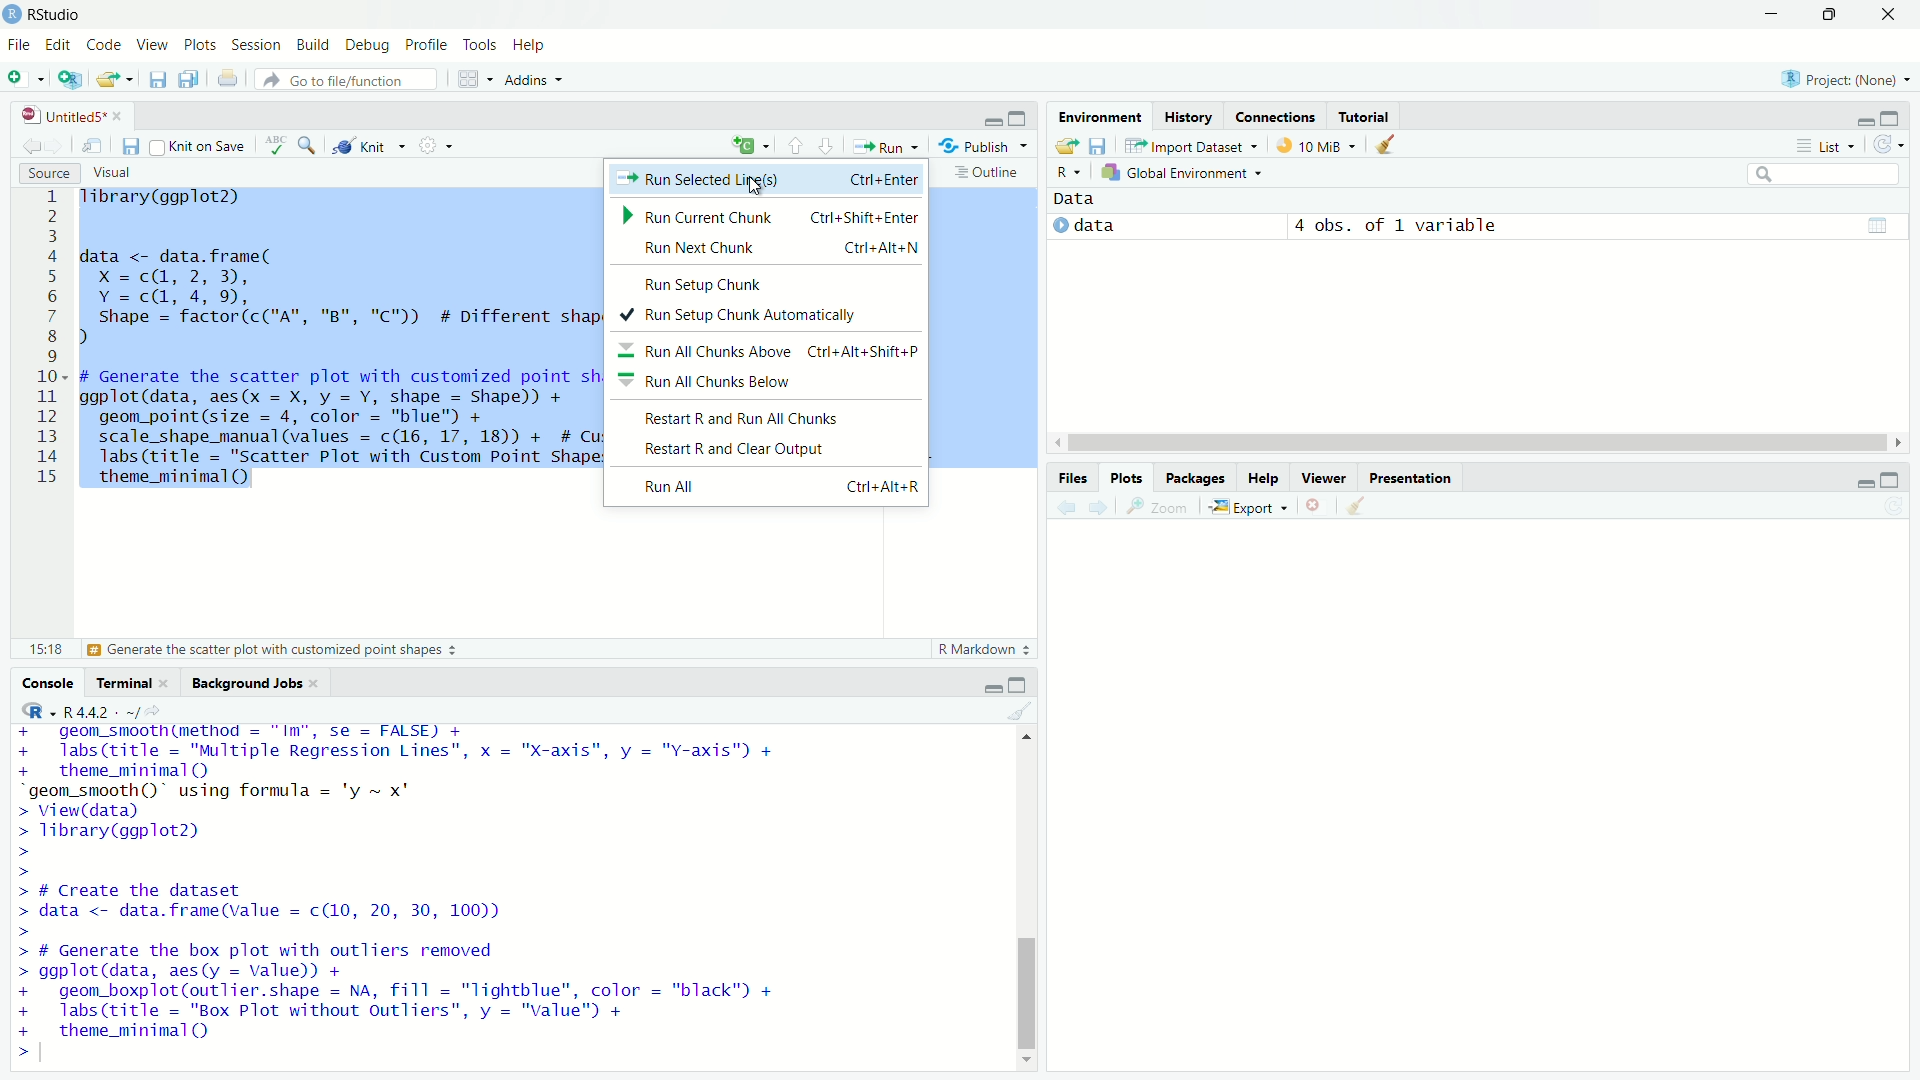  Describe the element at coordinates (1021, 711) in the screenshot. I see `Clear console` at that location.